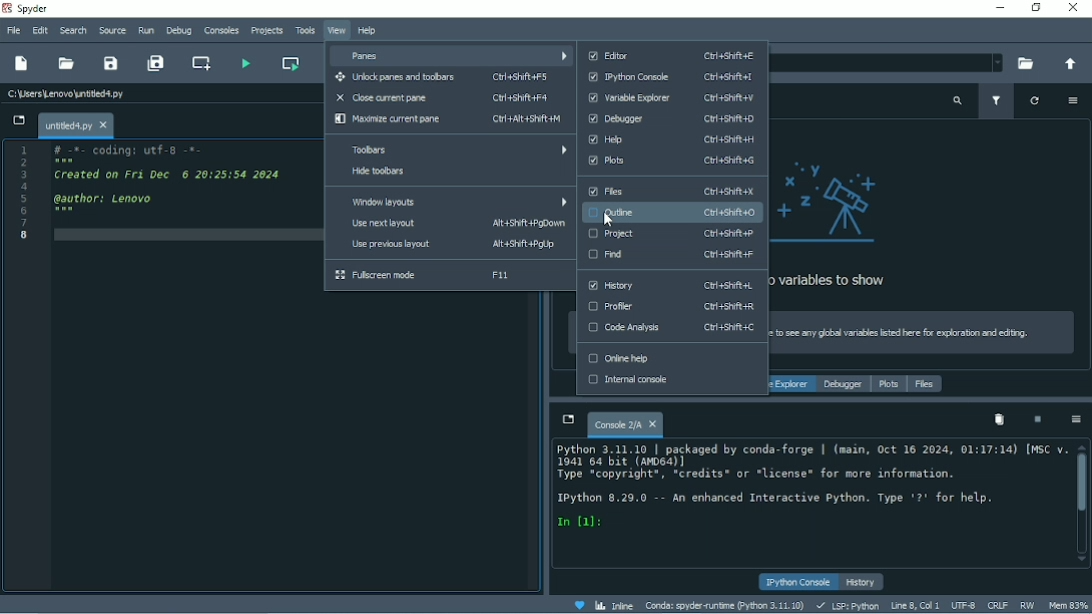 Image resolution: width=1092 pixels, height=614 pixels. I want to click on Consoles, so click(221, 30).